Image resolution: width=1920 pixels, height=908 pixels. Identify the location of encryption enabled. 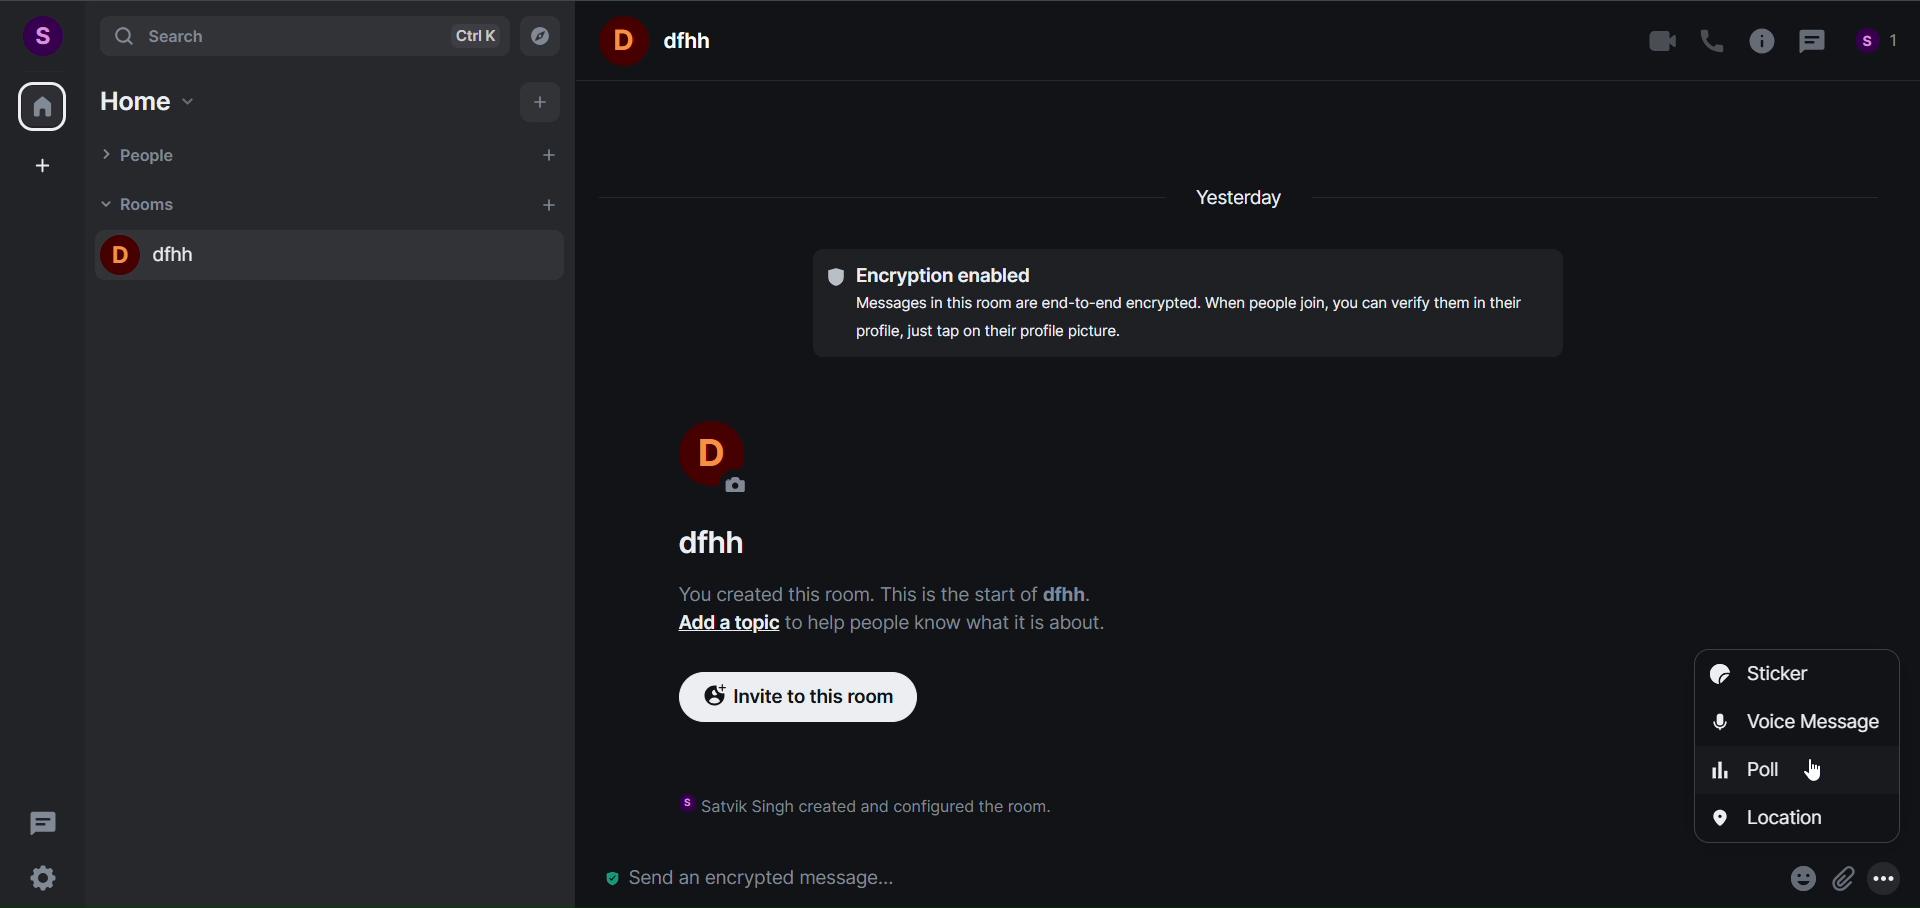
(1071, 306).